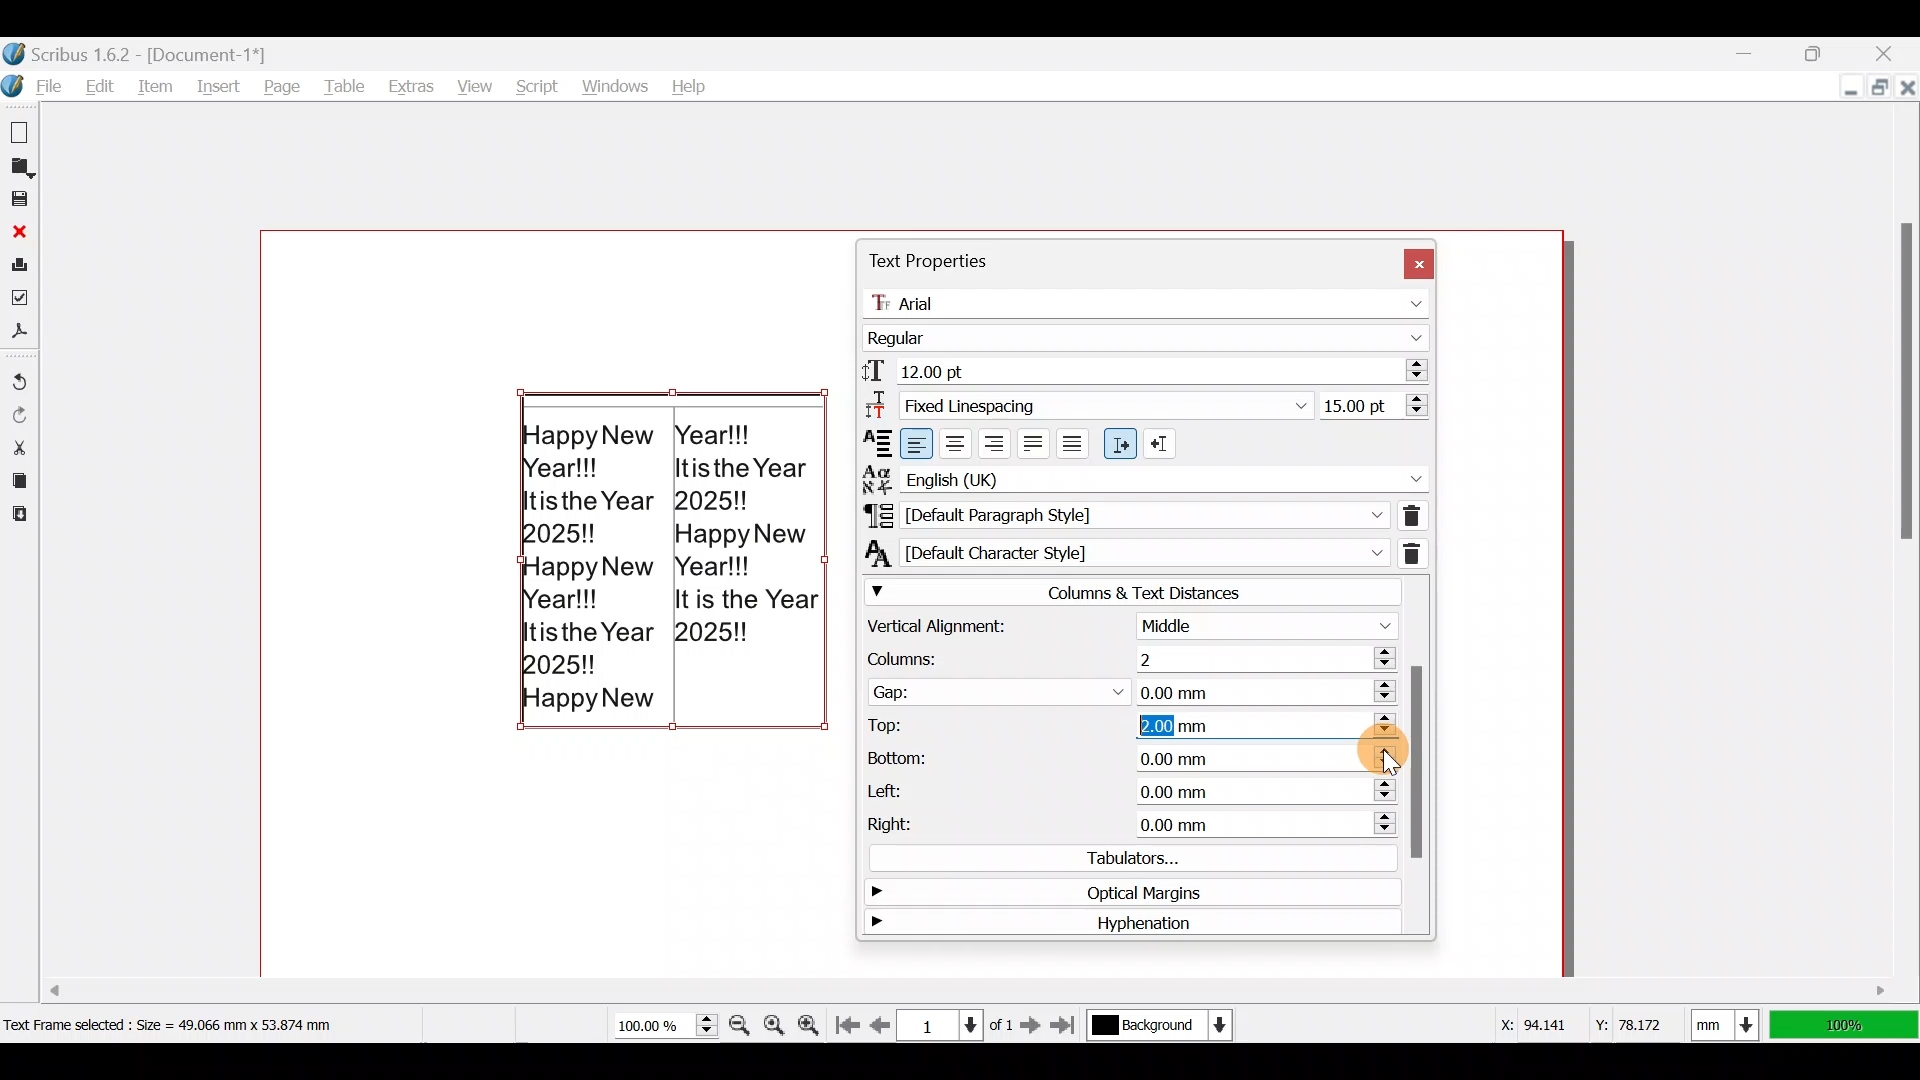 The width and height of the screenshot is (1920, 1080). I want to click on Close, so click(1417, 261).